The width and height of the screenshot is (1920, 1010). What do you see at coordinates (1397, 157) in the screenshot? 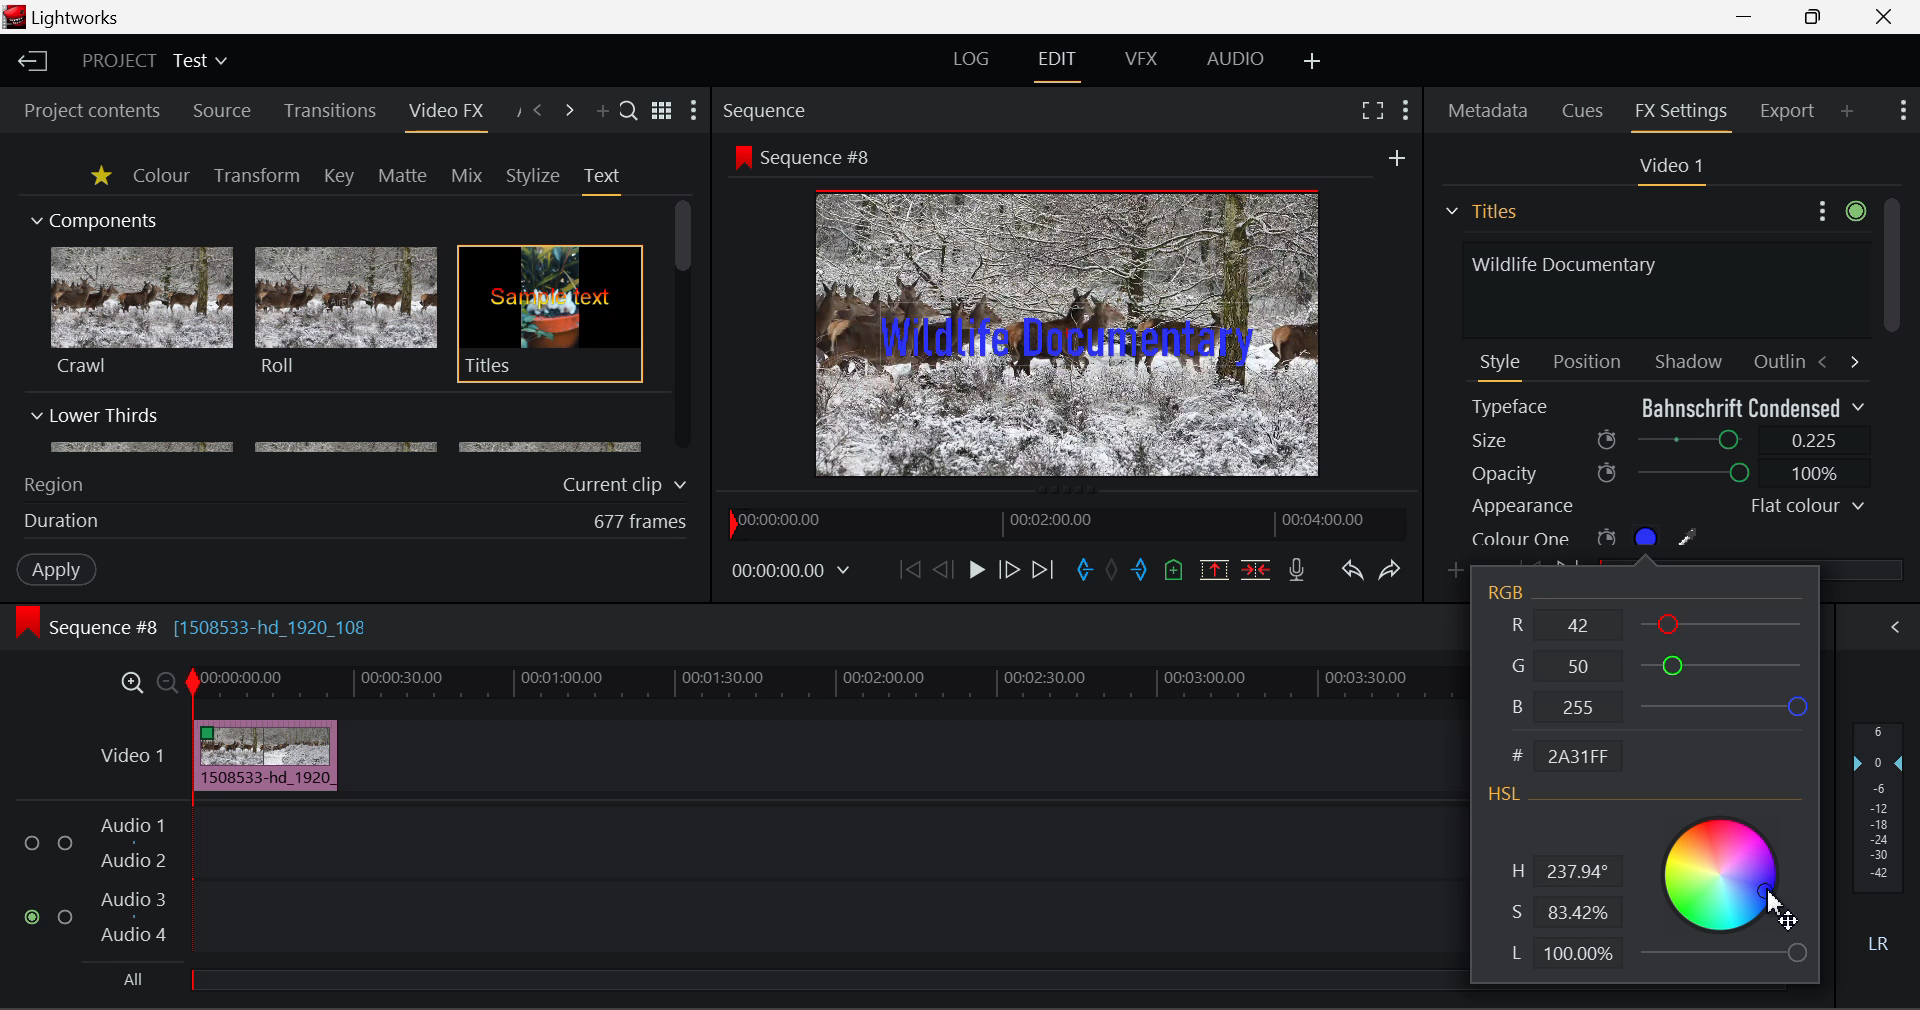
I see `add` at bounding box center [1397, 157].